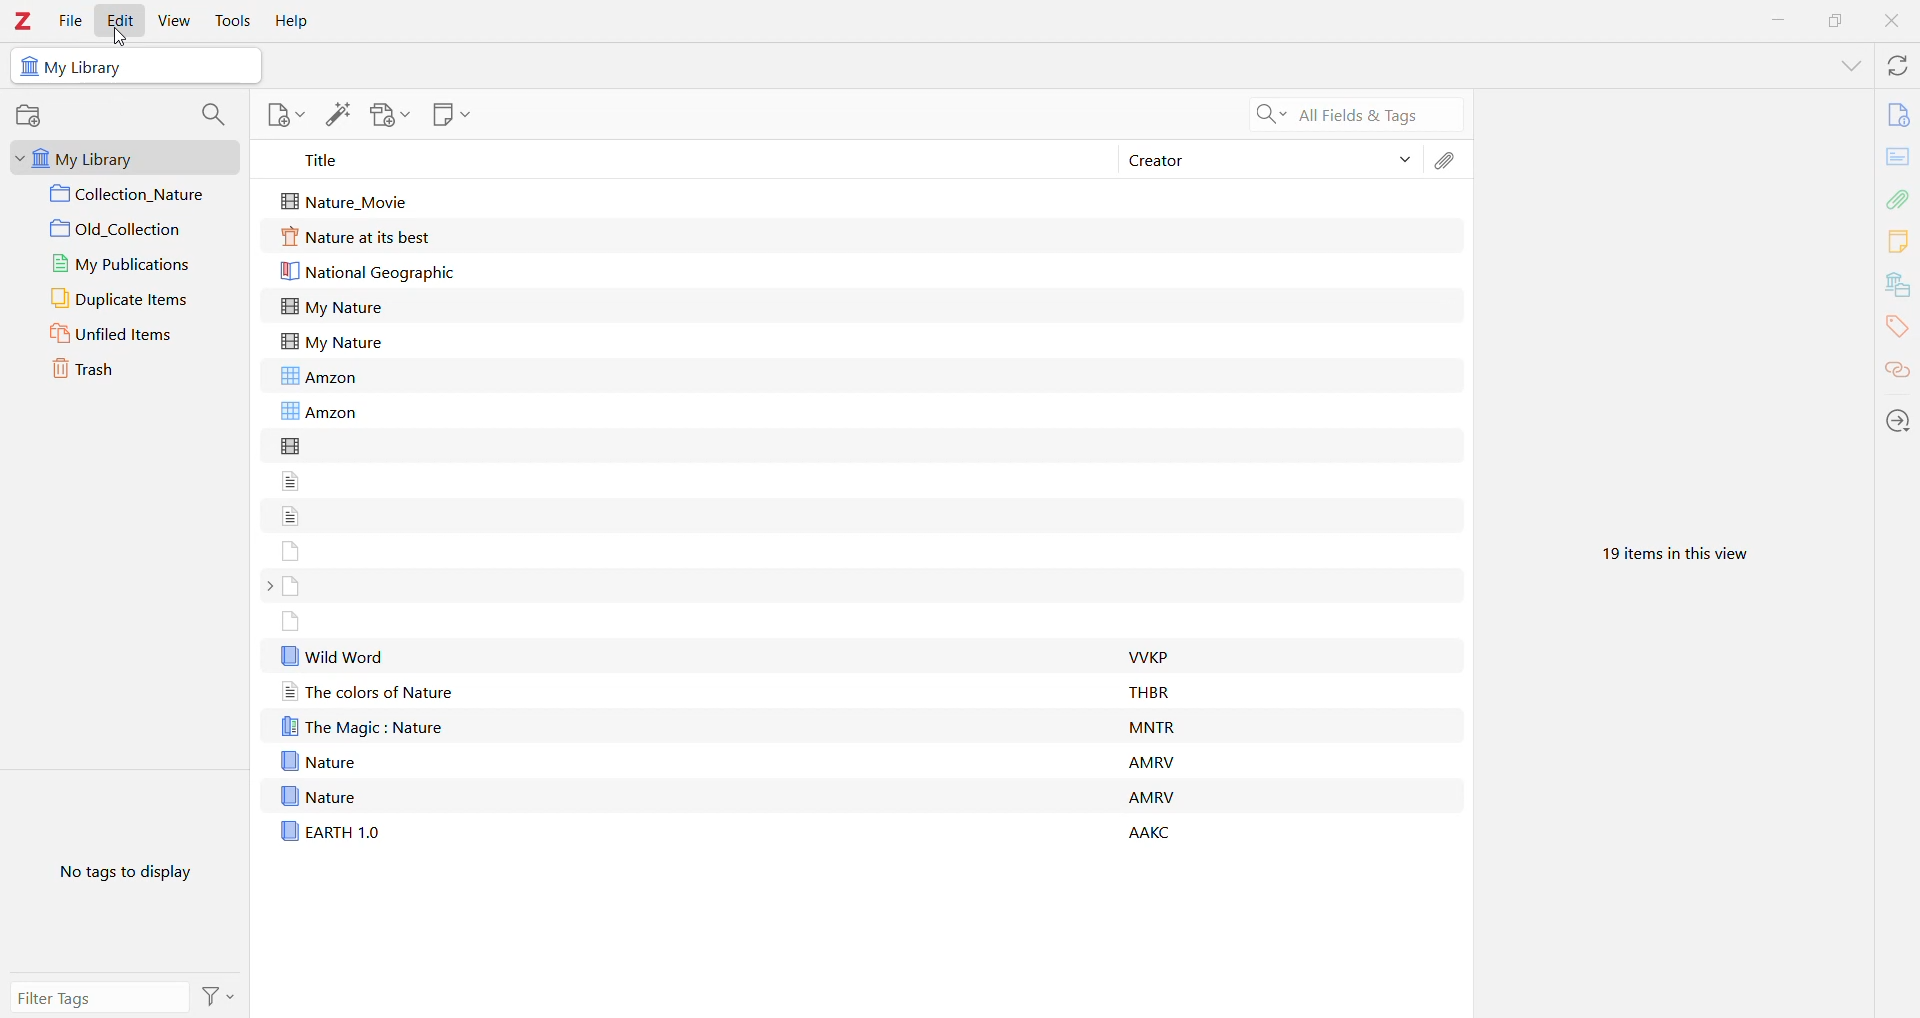 This screenshot has width=1920, height=1018. What do you see at coordinates (1154, 660) in the screenshot?
I see `VVKP` at bounding box center [1154, 660].